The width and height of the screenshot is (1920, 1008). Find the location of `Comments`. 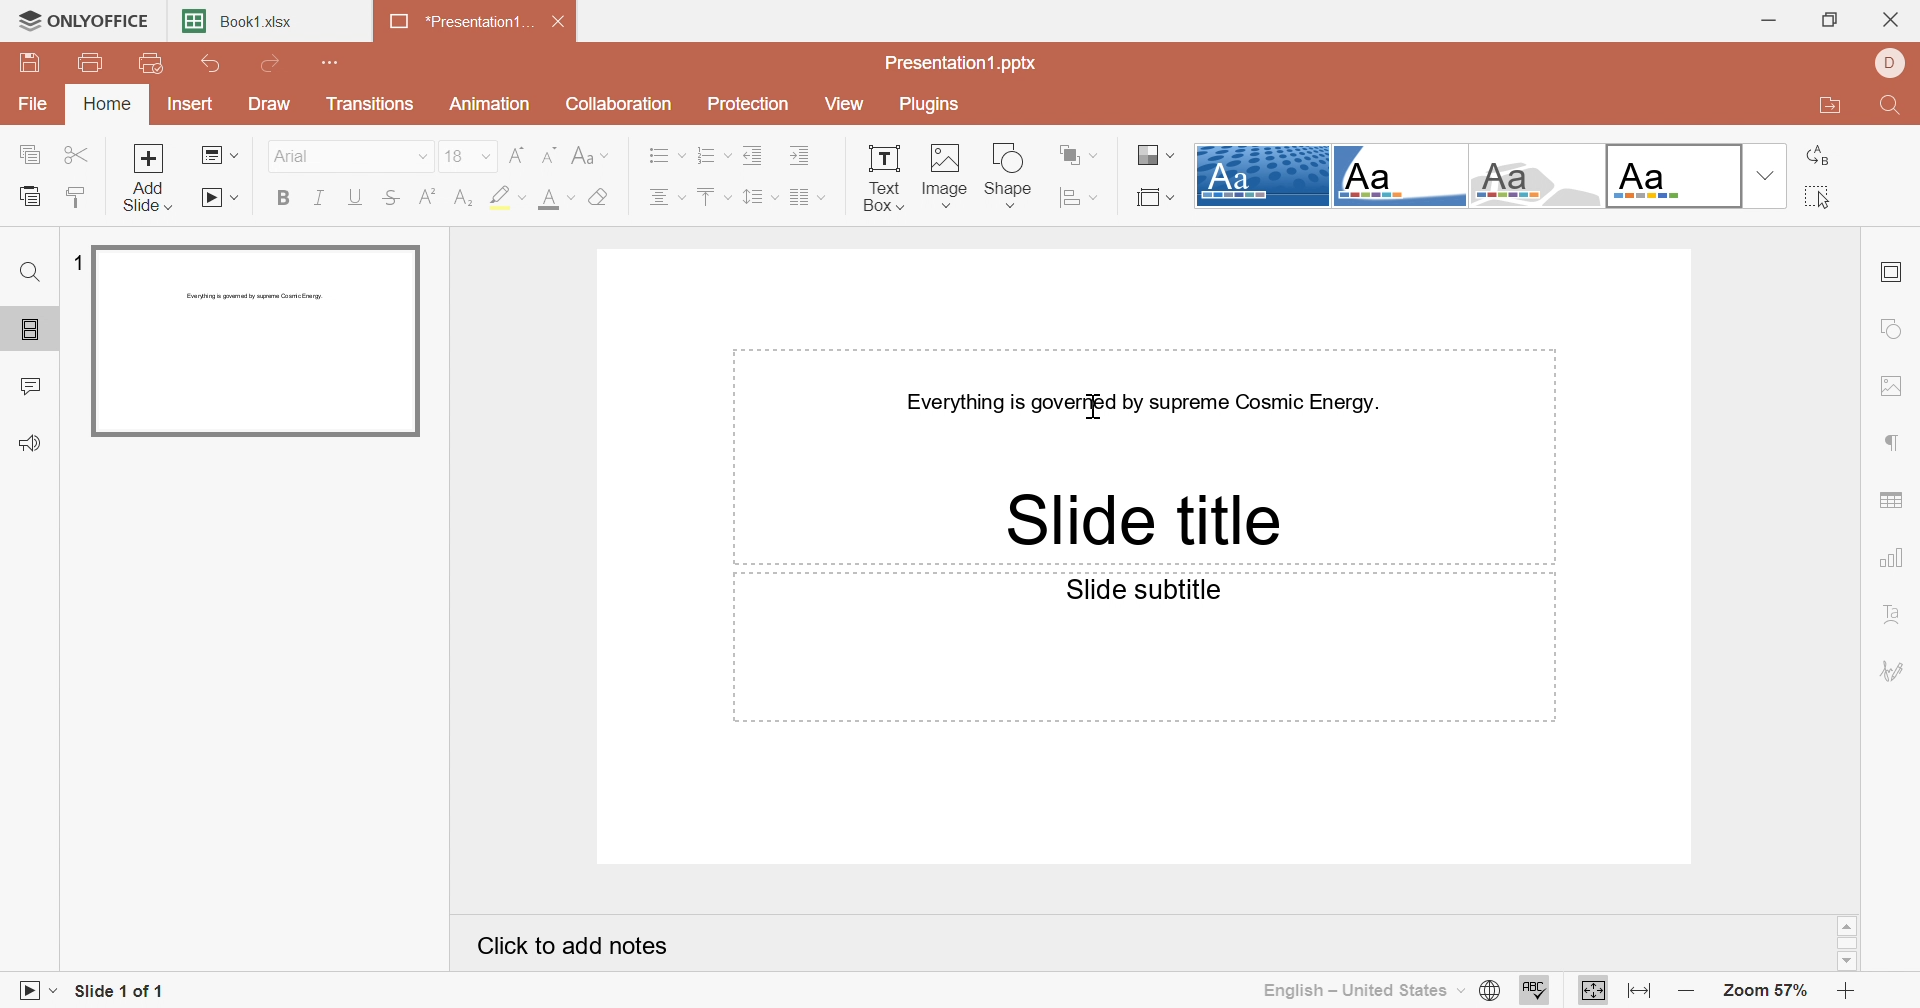

Comments is located at coordinates (31, 385).